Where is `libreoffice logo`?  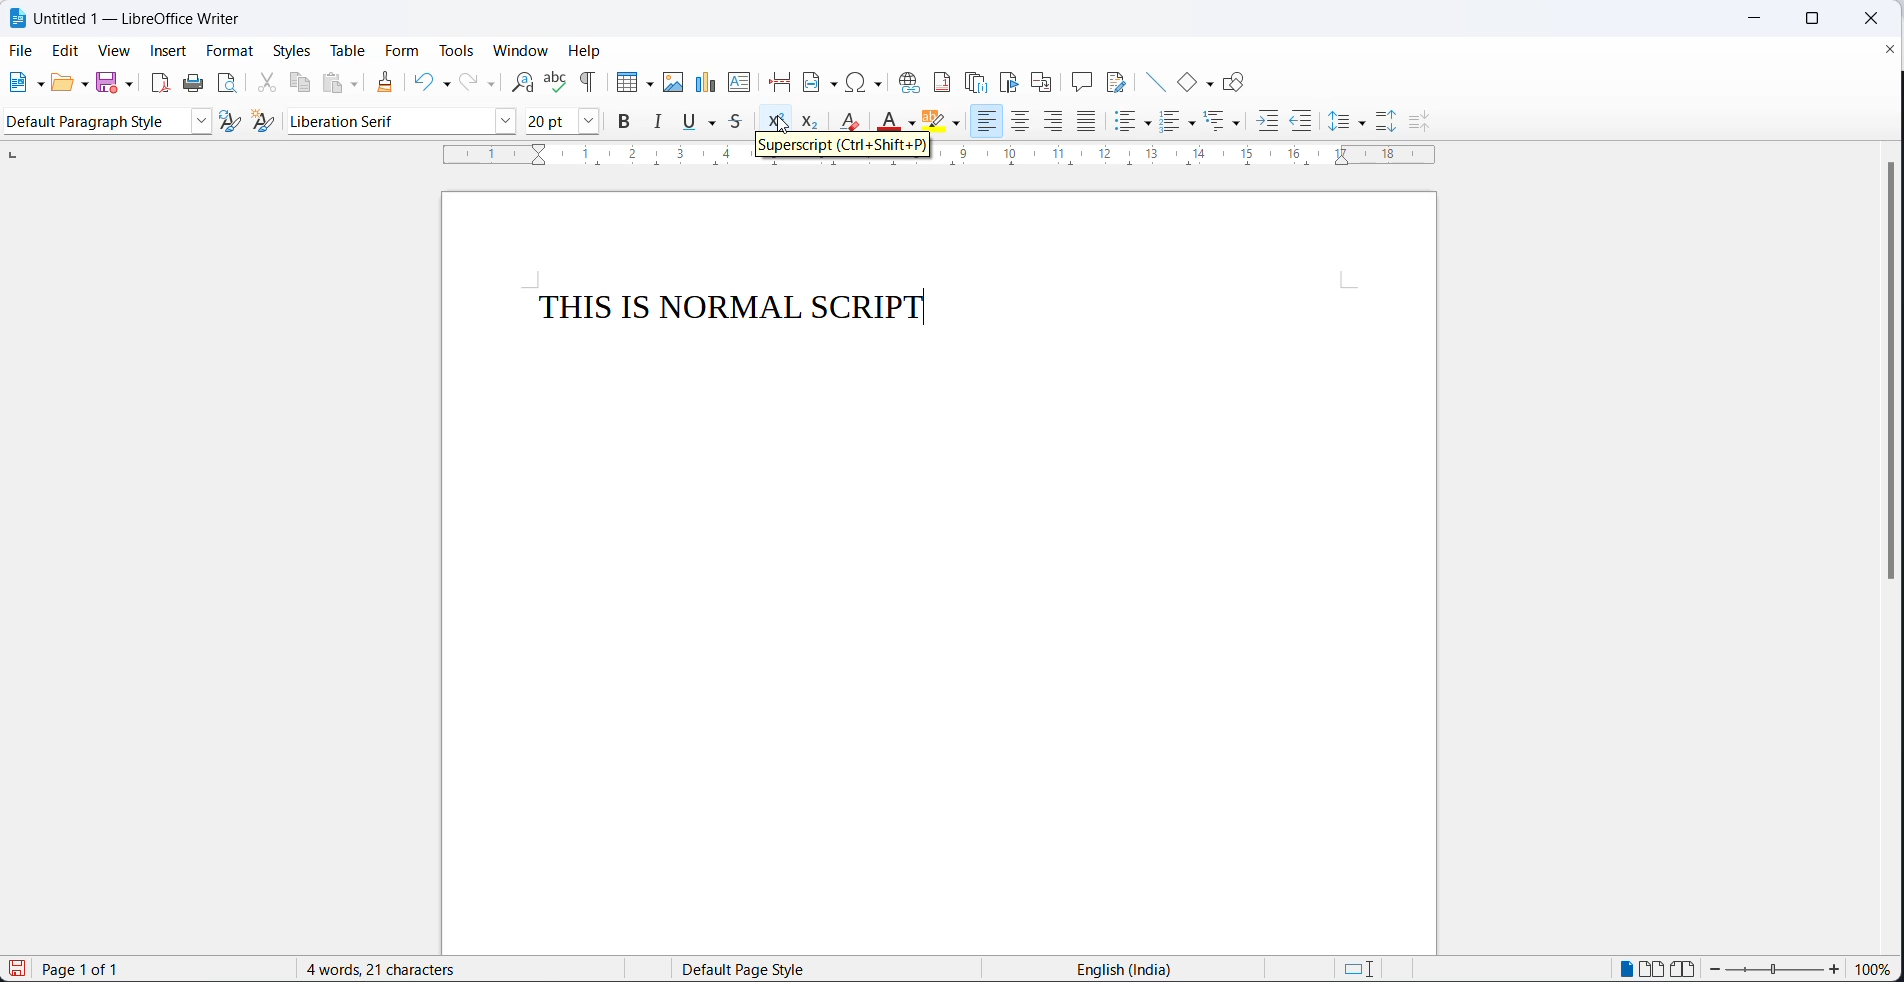
libreoffice logo is located at coordinates (17, 20).